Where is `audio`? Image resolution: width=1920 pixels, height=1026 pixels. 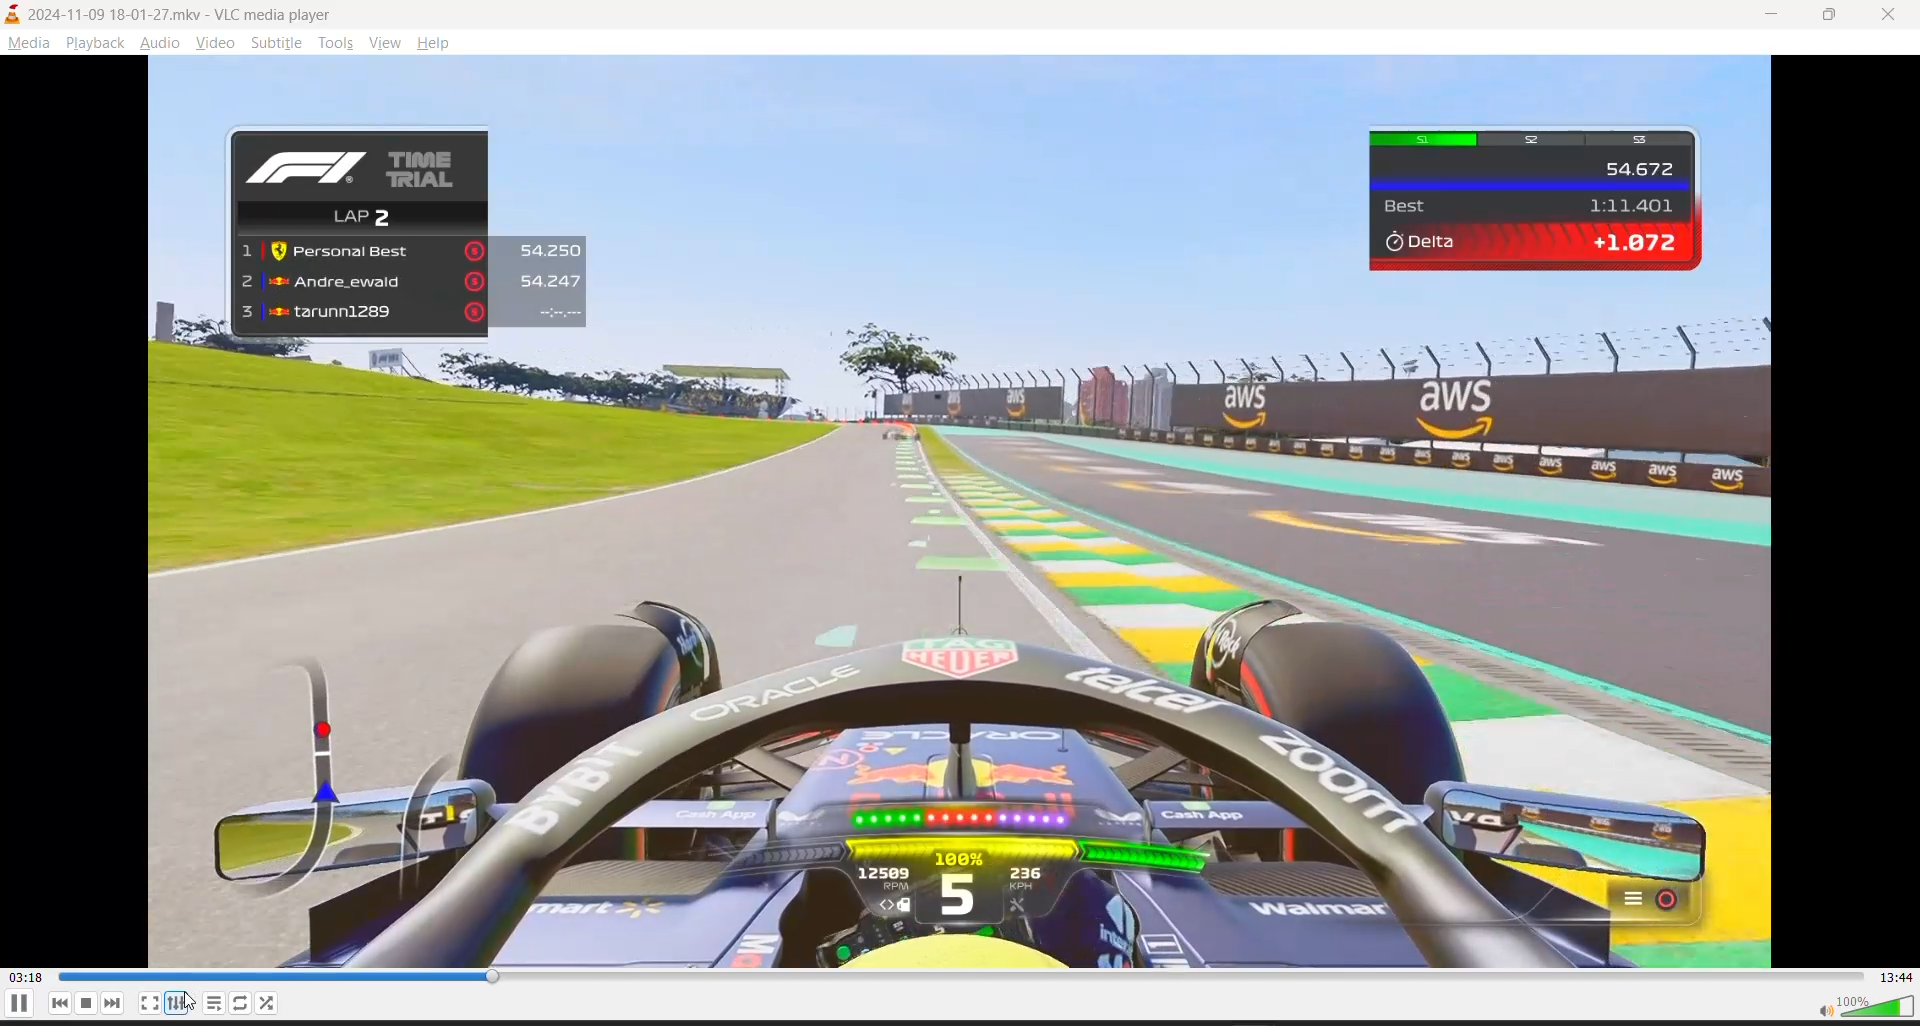 audio is located at coordinates (156, 41).